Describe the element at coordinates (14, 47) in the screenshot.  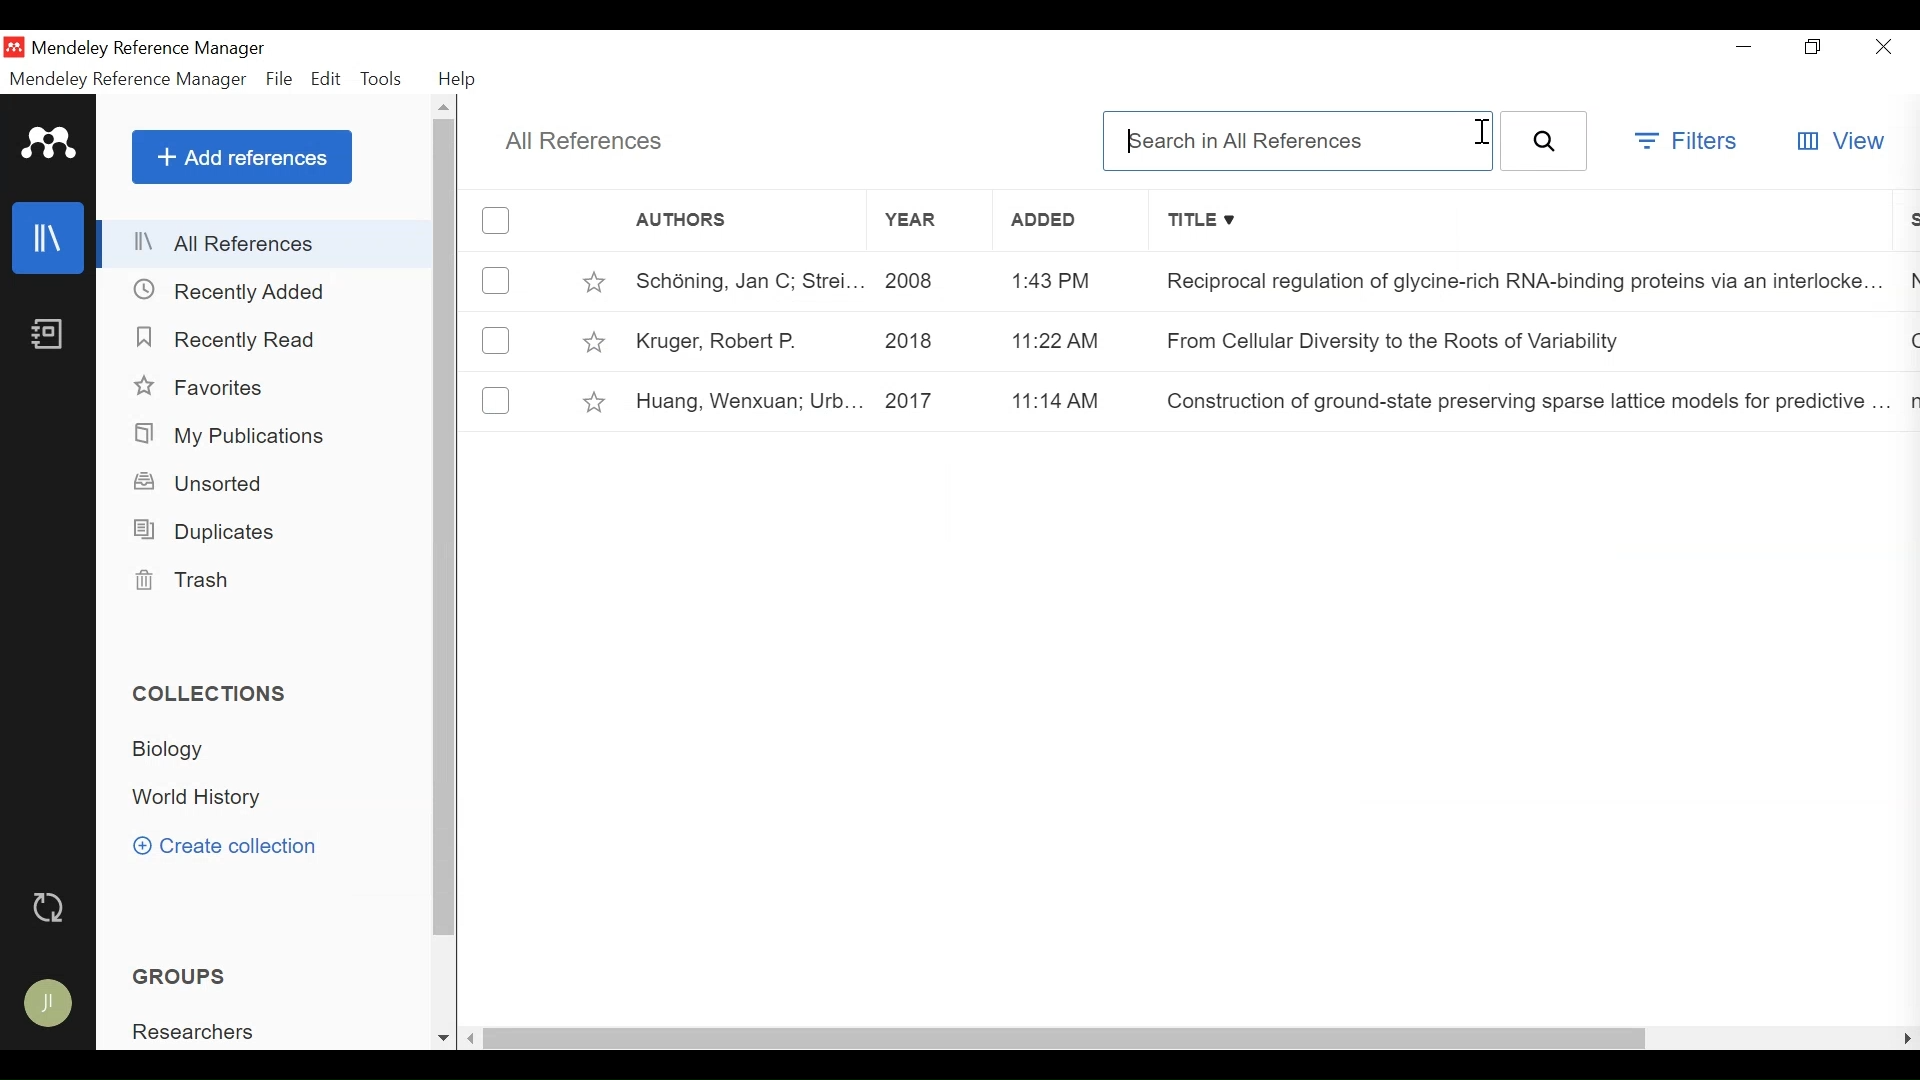
I see `Mendeley Desktop Icon` at that location.